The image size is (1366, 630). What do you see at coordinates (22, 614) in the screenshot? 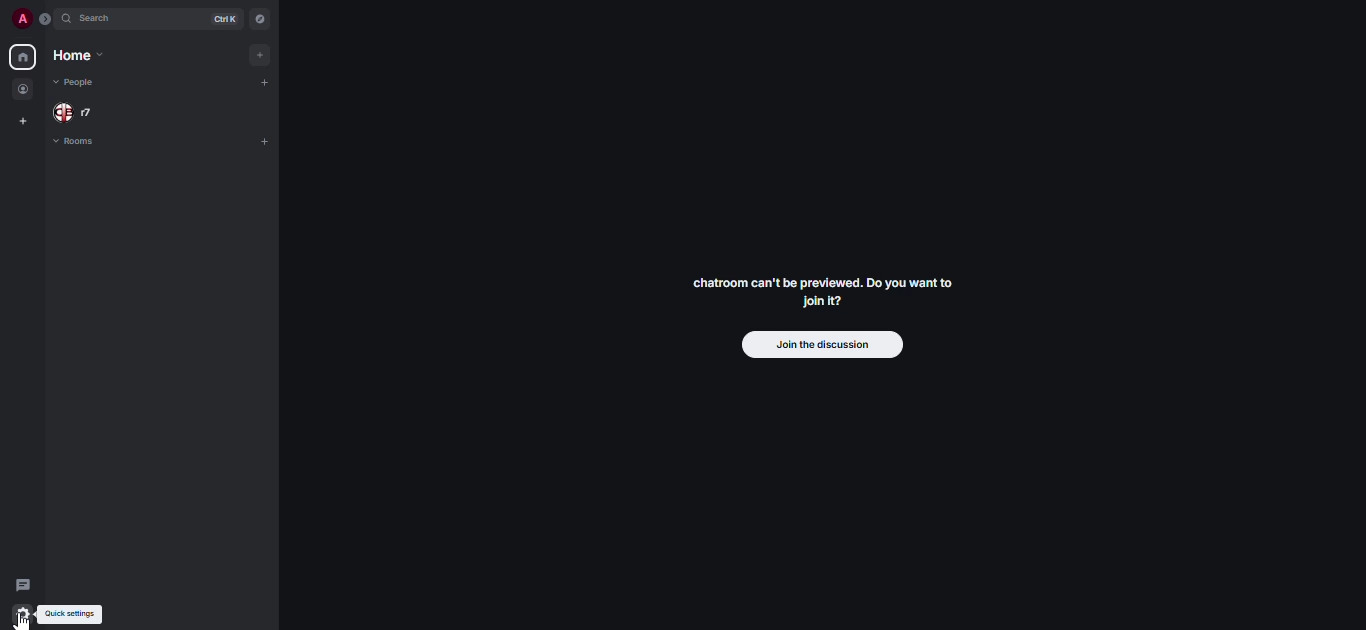
I see `quick settings` at bounding box center [22, 614].